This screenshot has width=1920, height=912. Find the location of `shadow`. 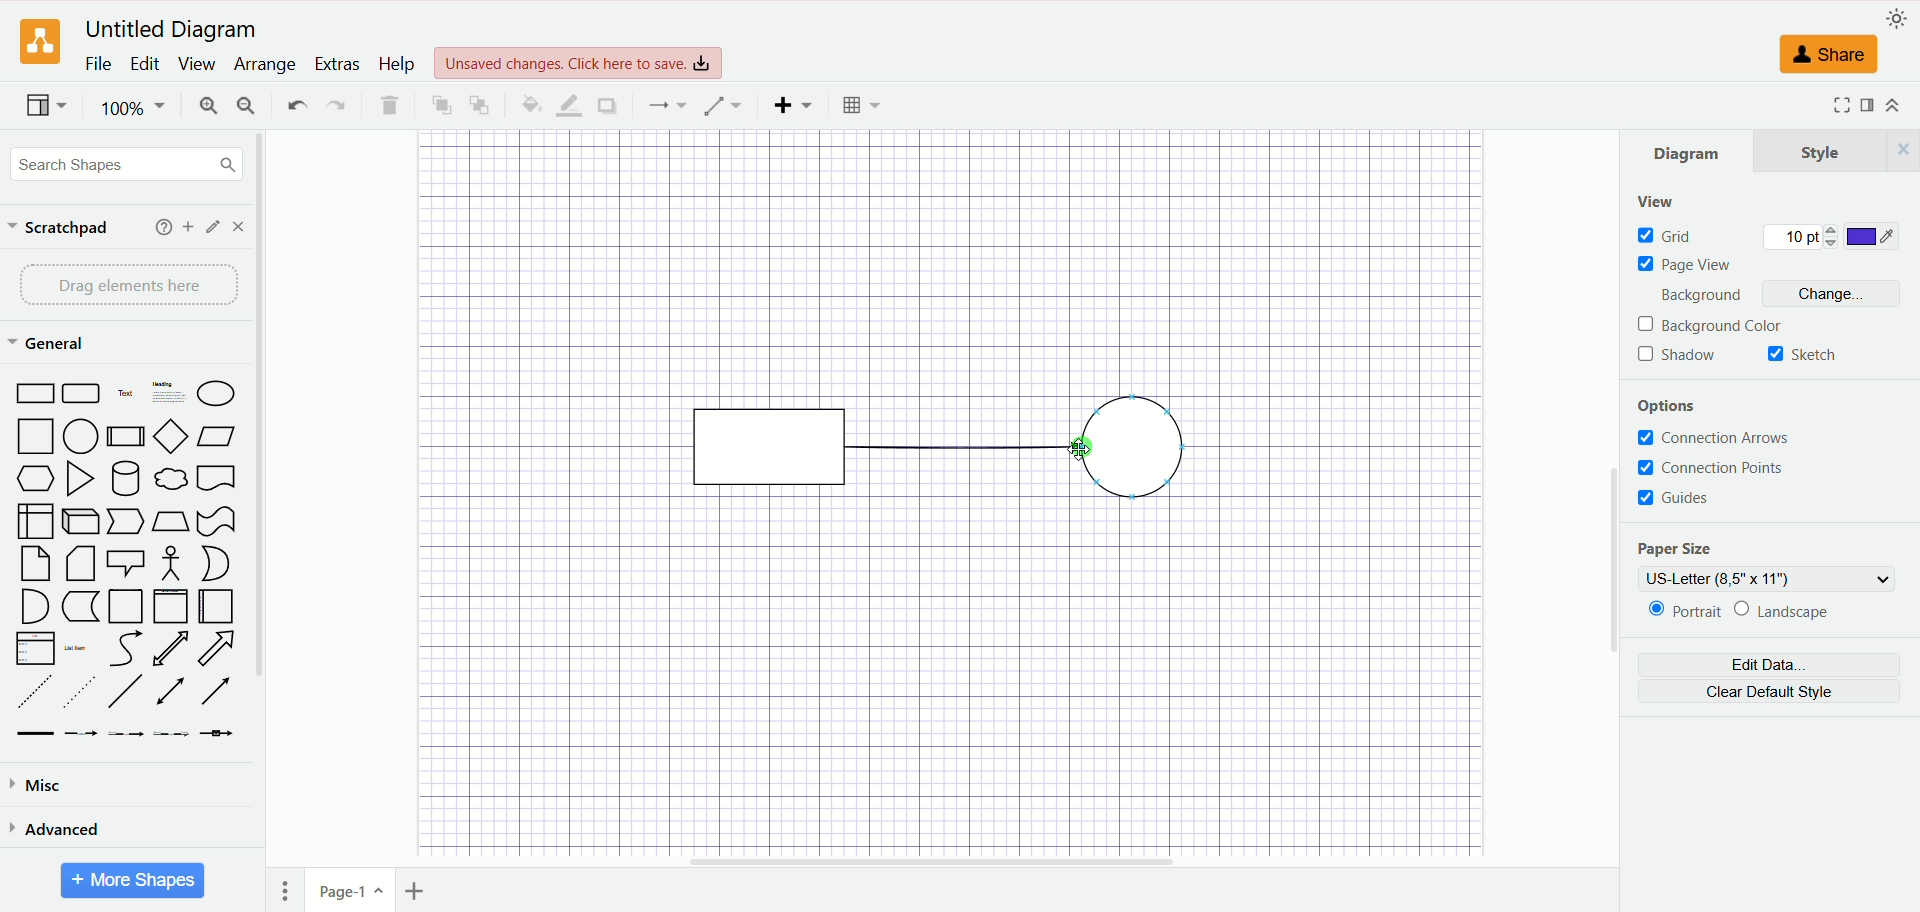

shadow is located at coordinates (607, 106).